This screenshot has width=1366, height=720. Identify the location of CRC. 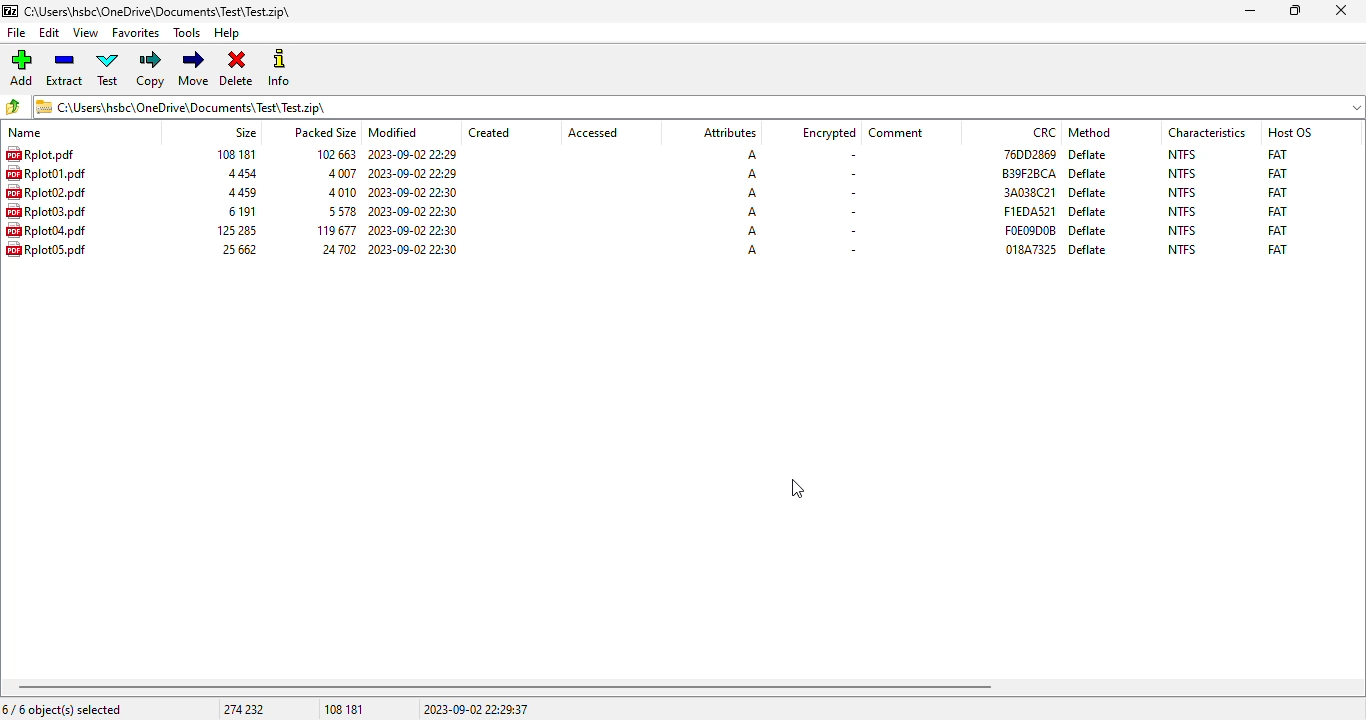
(1031, 249).